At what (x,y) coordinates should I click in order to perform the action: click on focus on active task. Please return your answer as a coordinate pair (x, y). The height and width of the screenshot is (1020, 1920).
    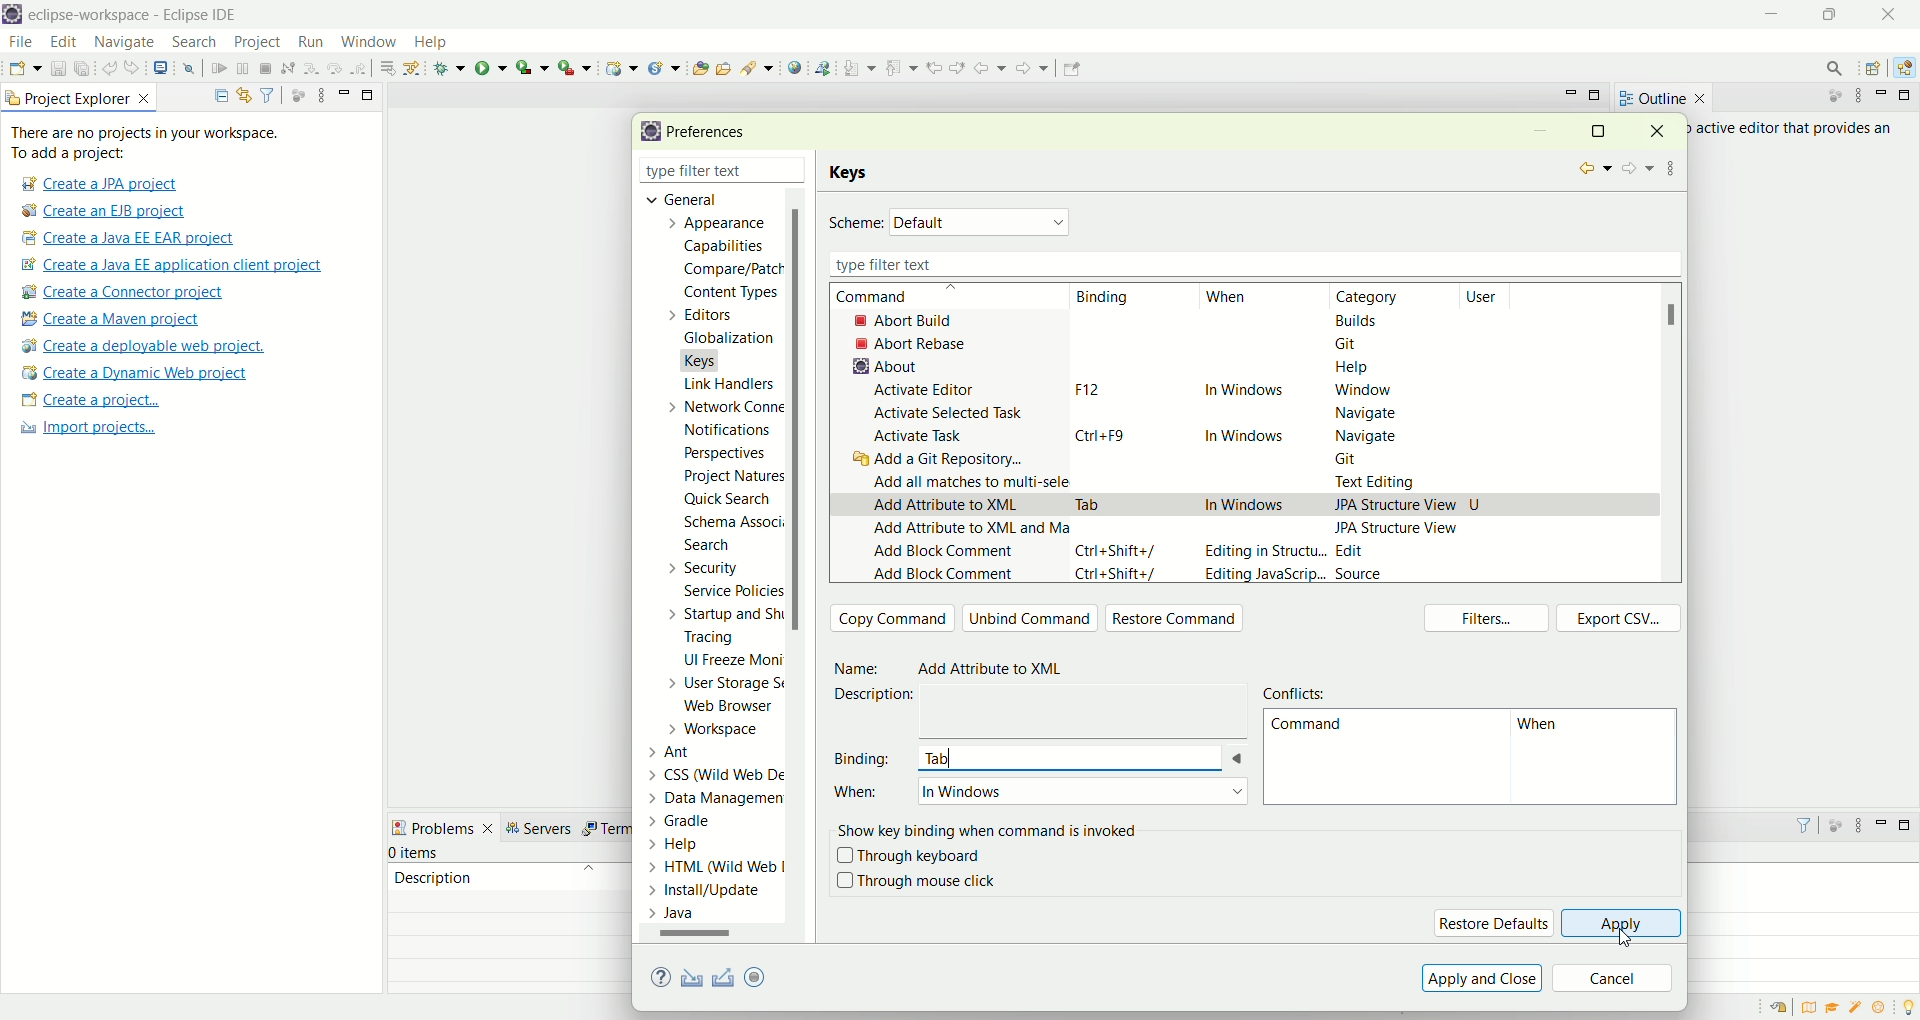
    Looking at the image, I should click on (296, 94).